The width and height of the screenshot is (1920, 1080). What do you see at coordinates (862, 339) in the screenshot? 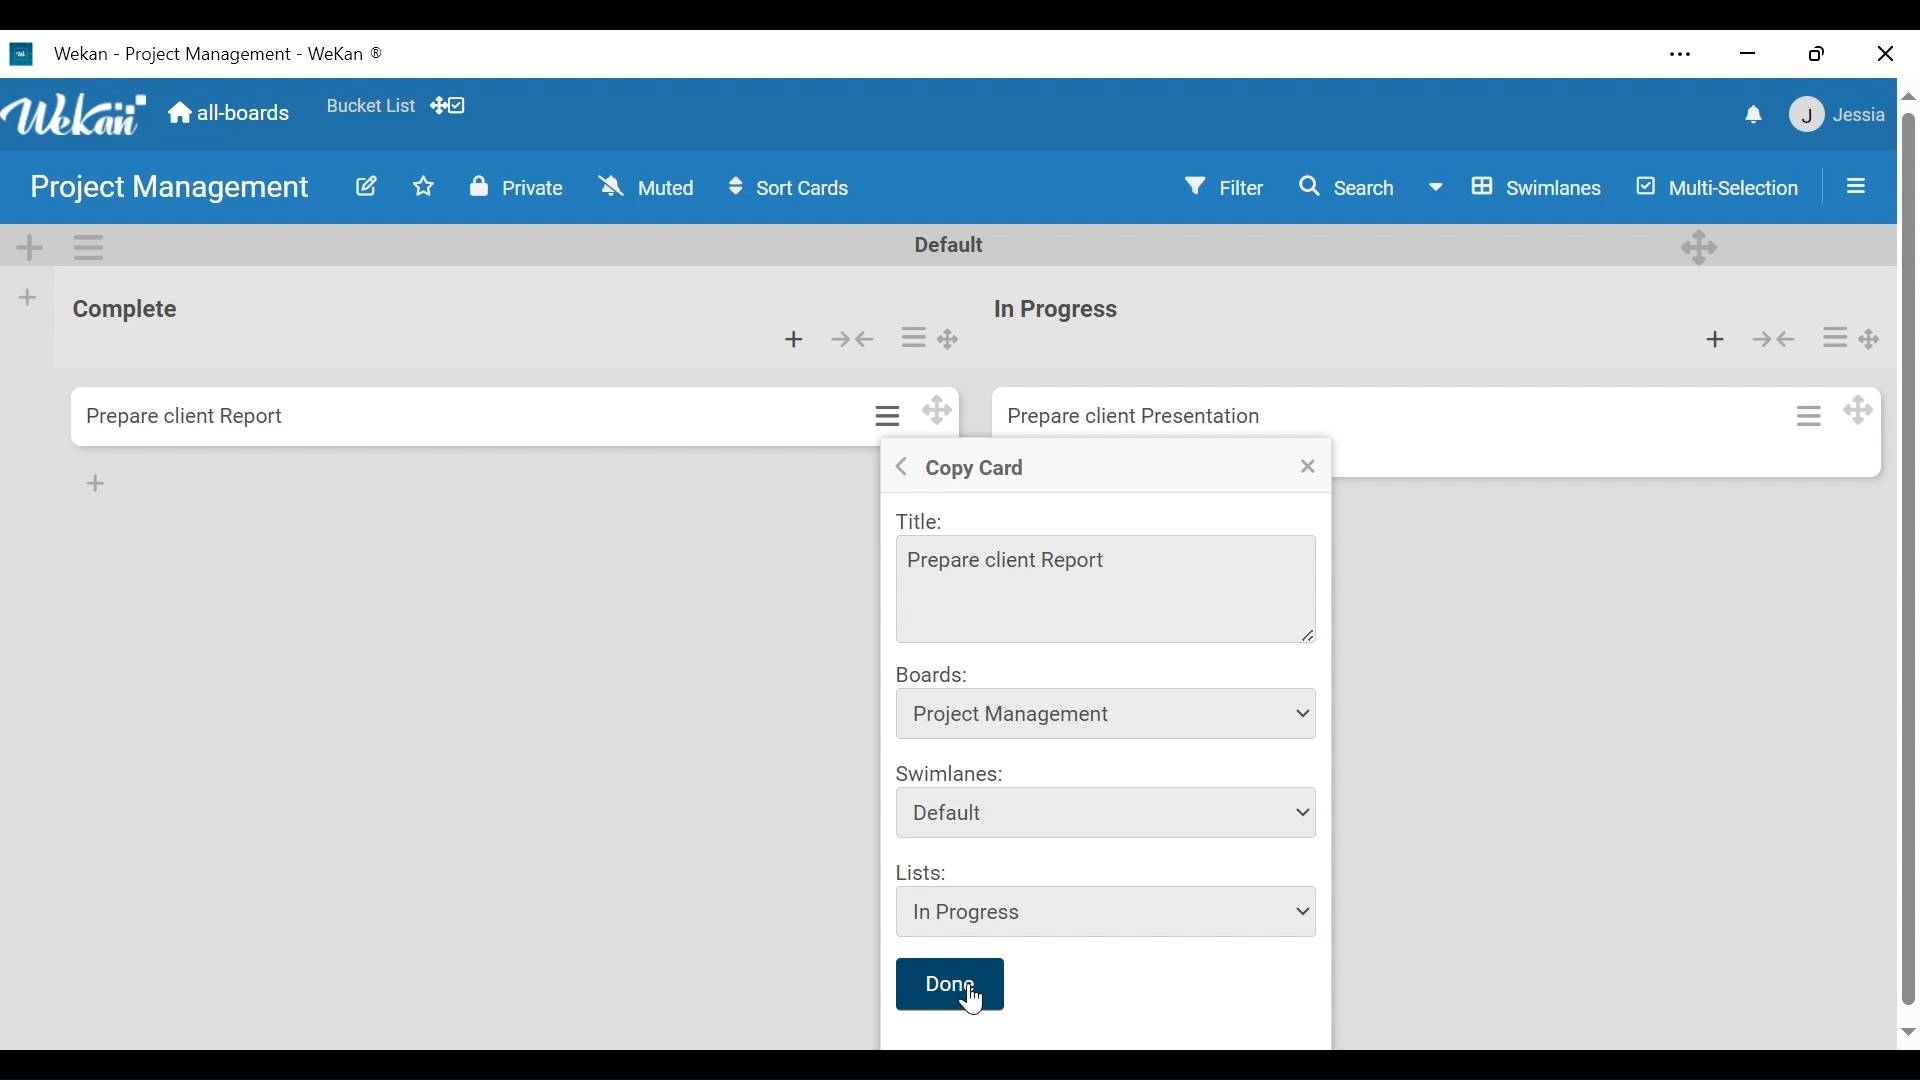
I see `Collapse` at bounding box center [862, 339].